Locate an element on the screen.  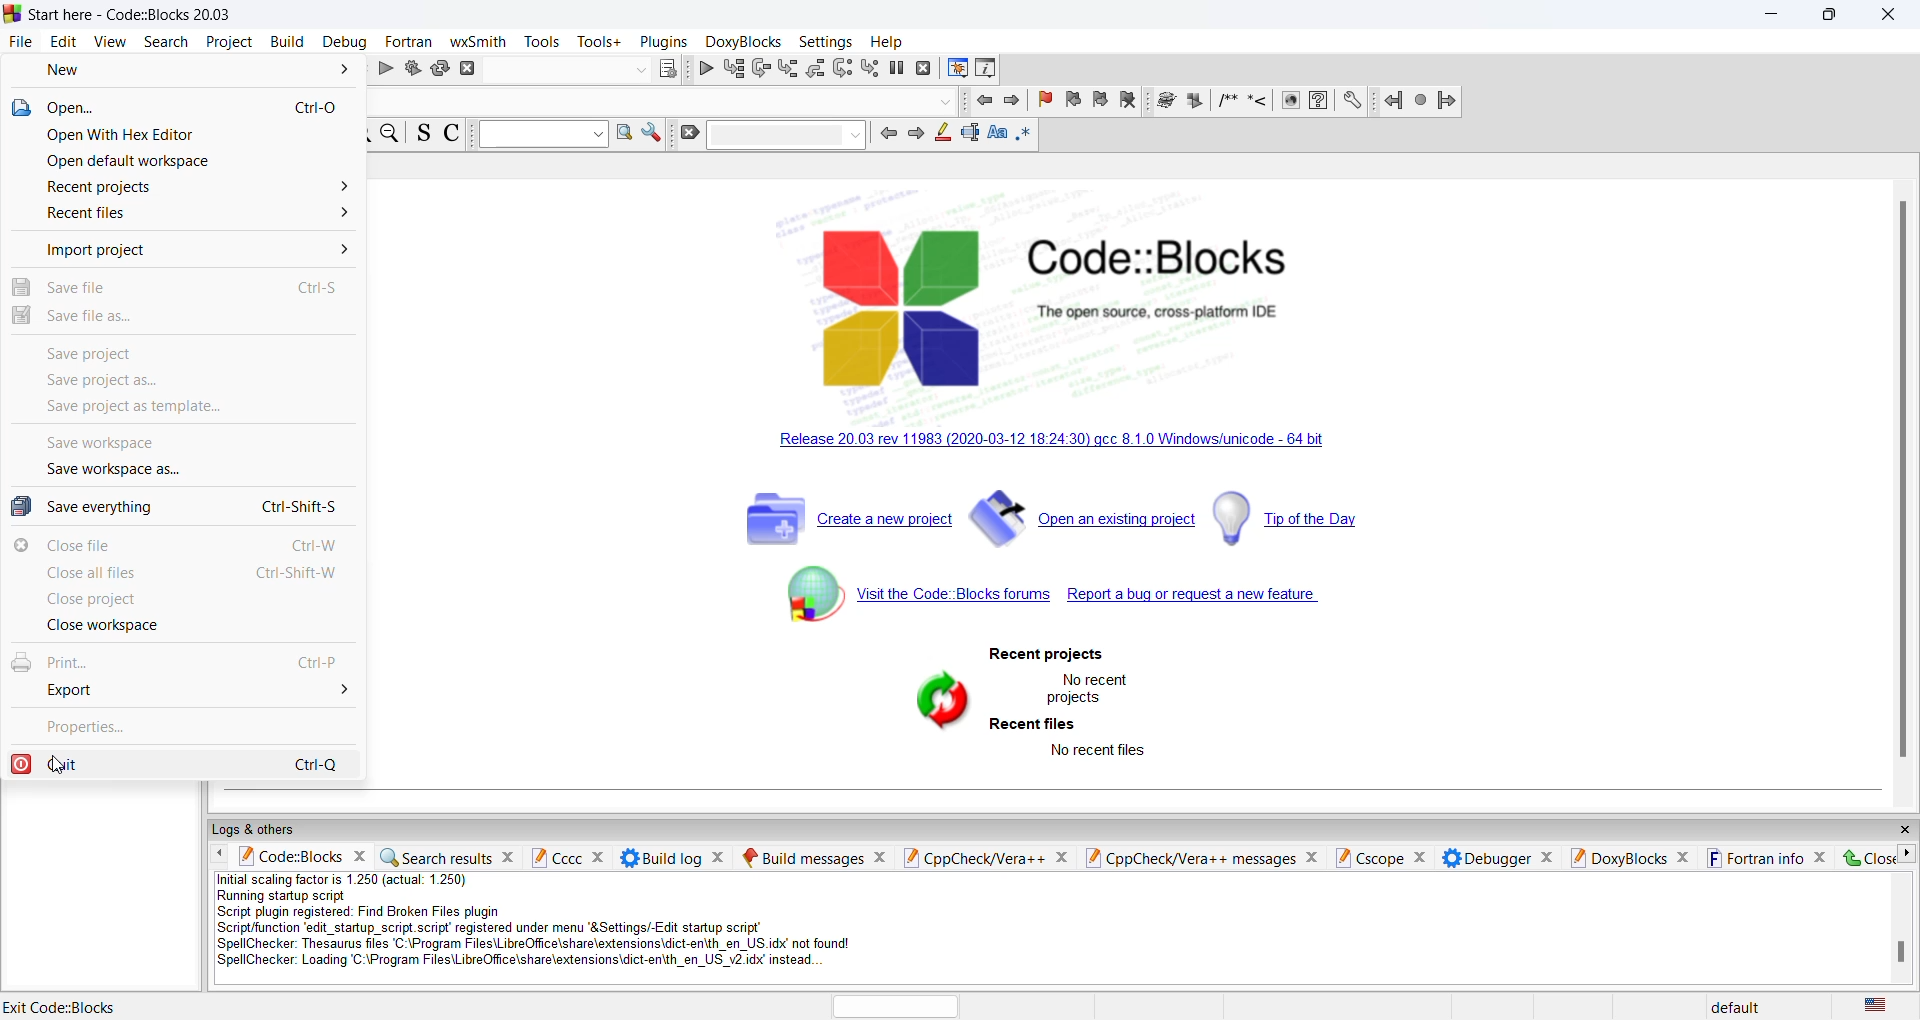
faq is located at coordinates (1324, 102).